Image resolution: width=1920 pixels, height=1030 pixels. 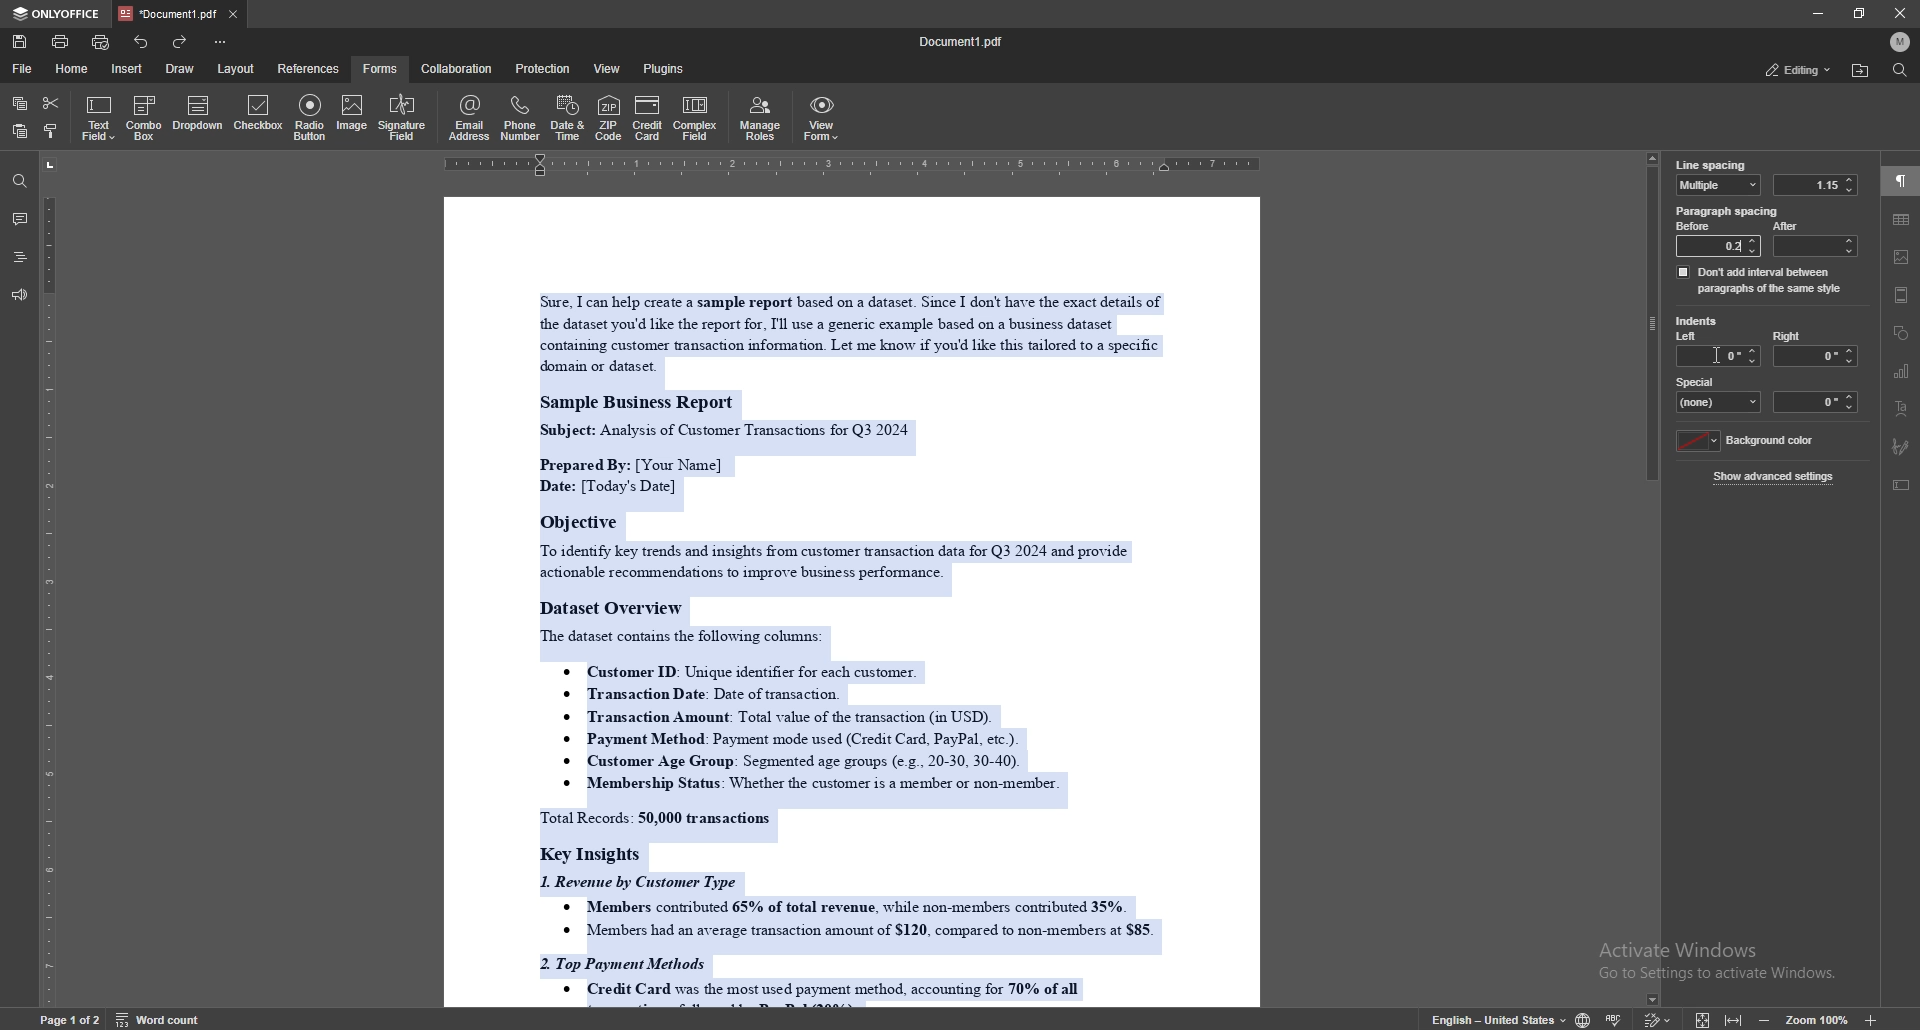 I want to click on indents, so click(x=1697, y=322).